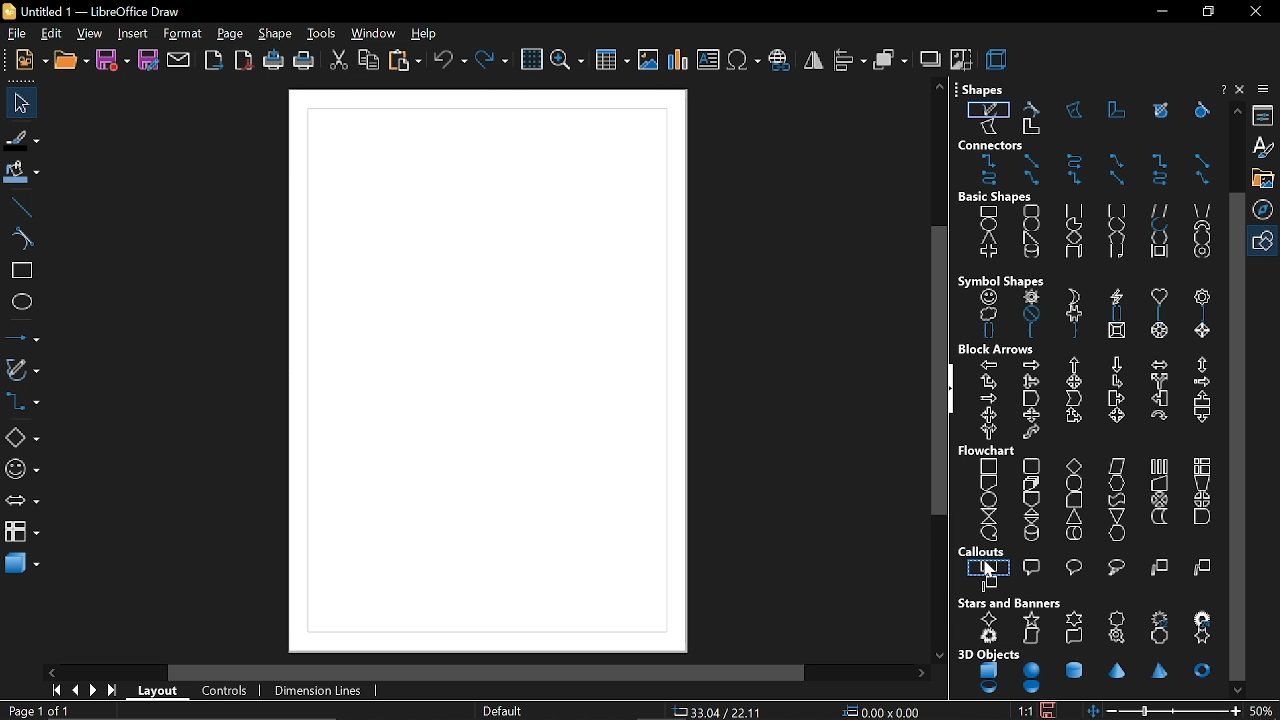  What do you see at coordinates (881, 712) in the screenshot?
I see `position` at bounding box center [881, 712].